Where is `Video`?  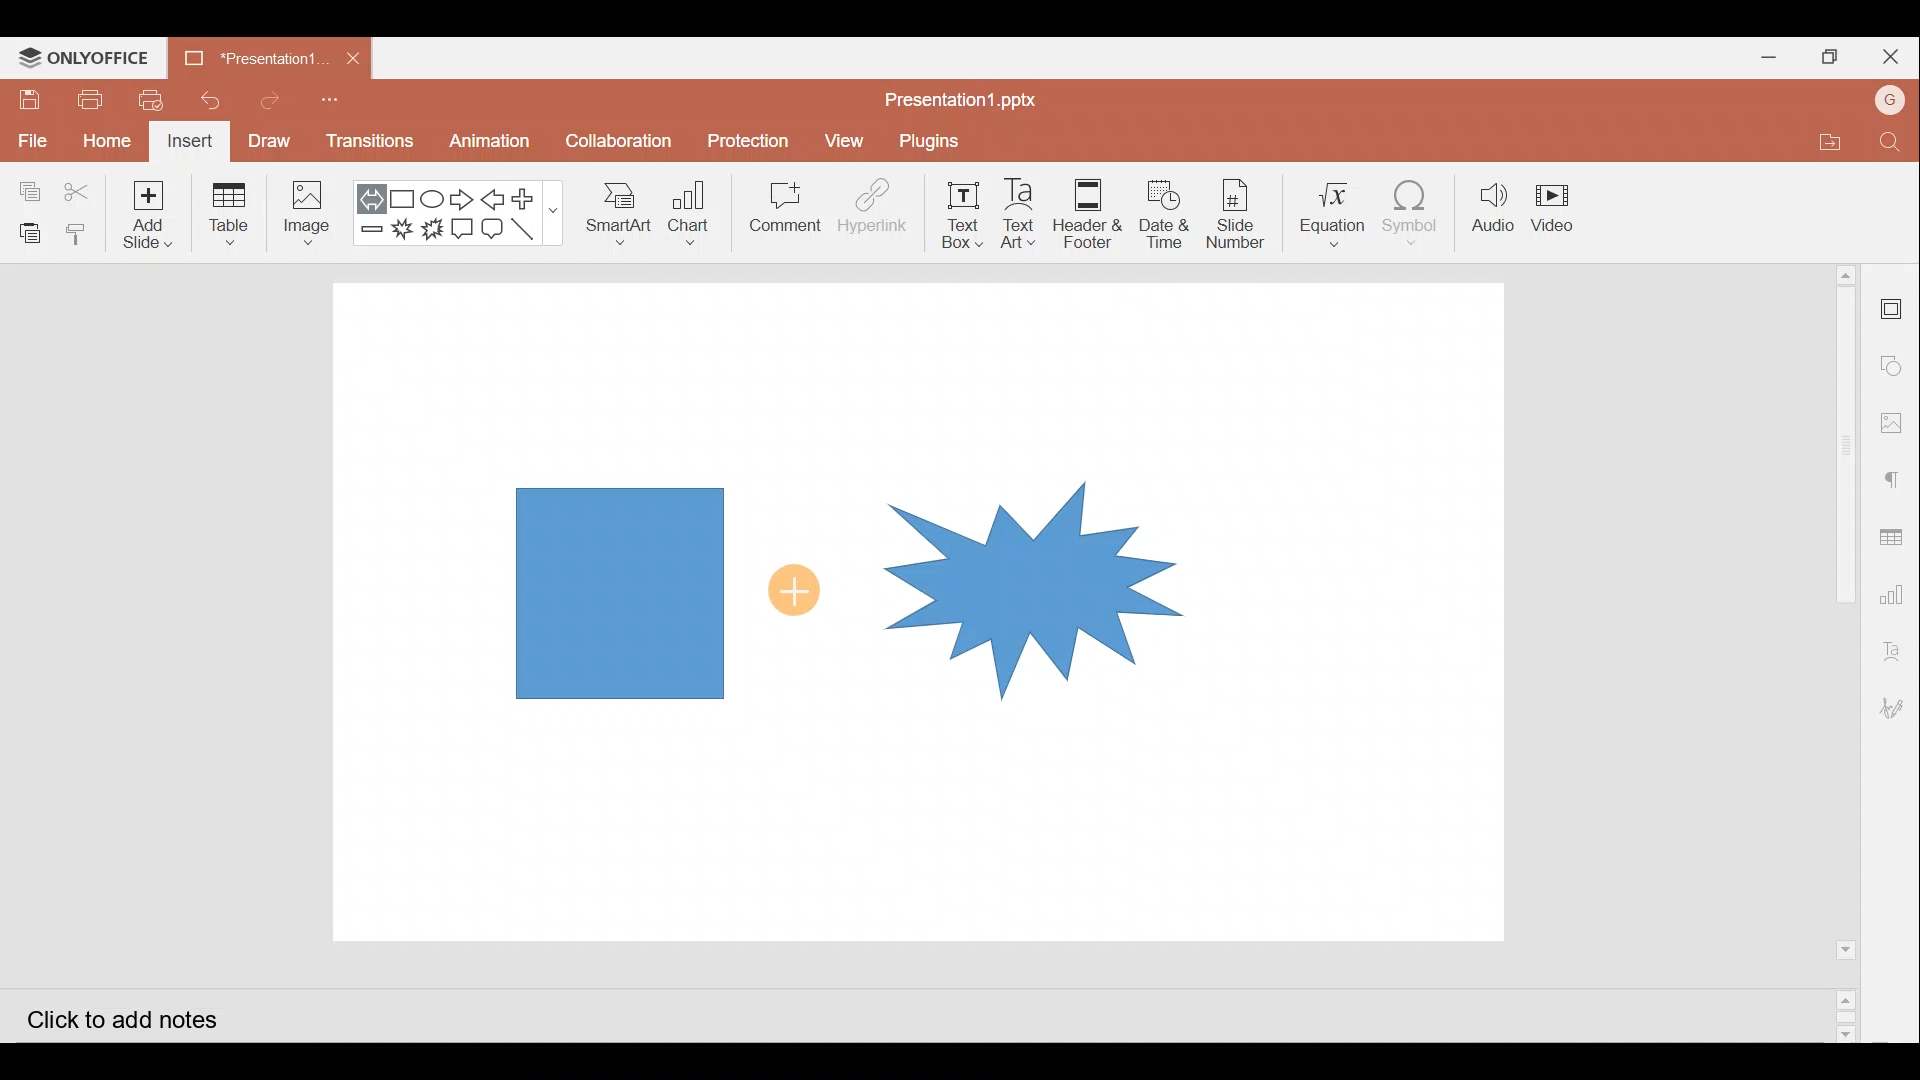
Video is located at coordinates (1565, 210).